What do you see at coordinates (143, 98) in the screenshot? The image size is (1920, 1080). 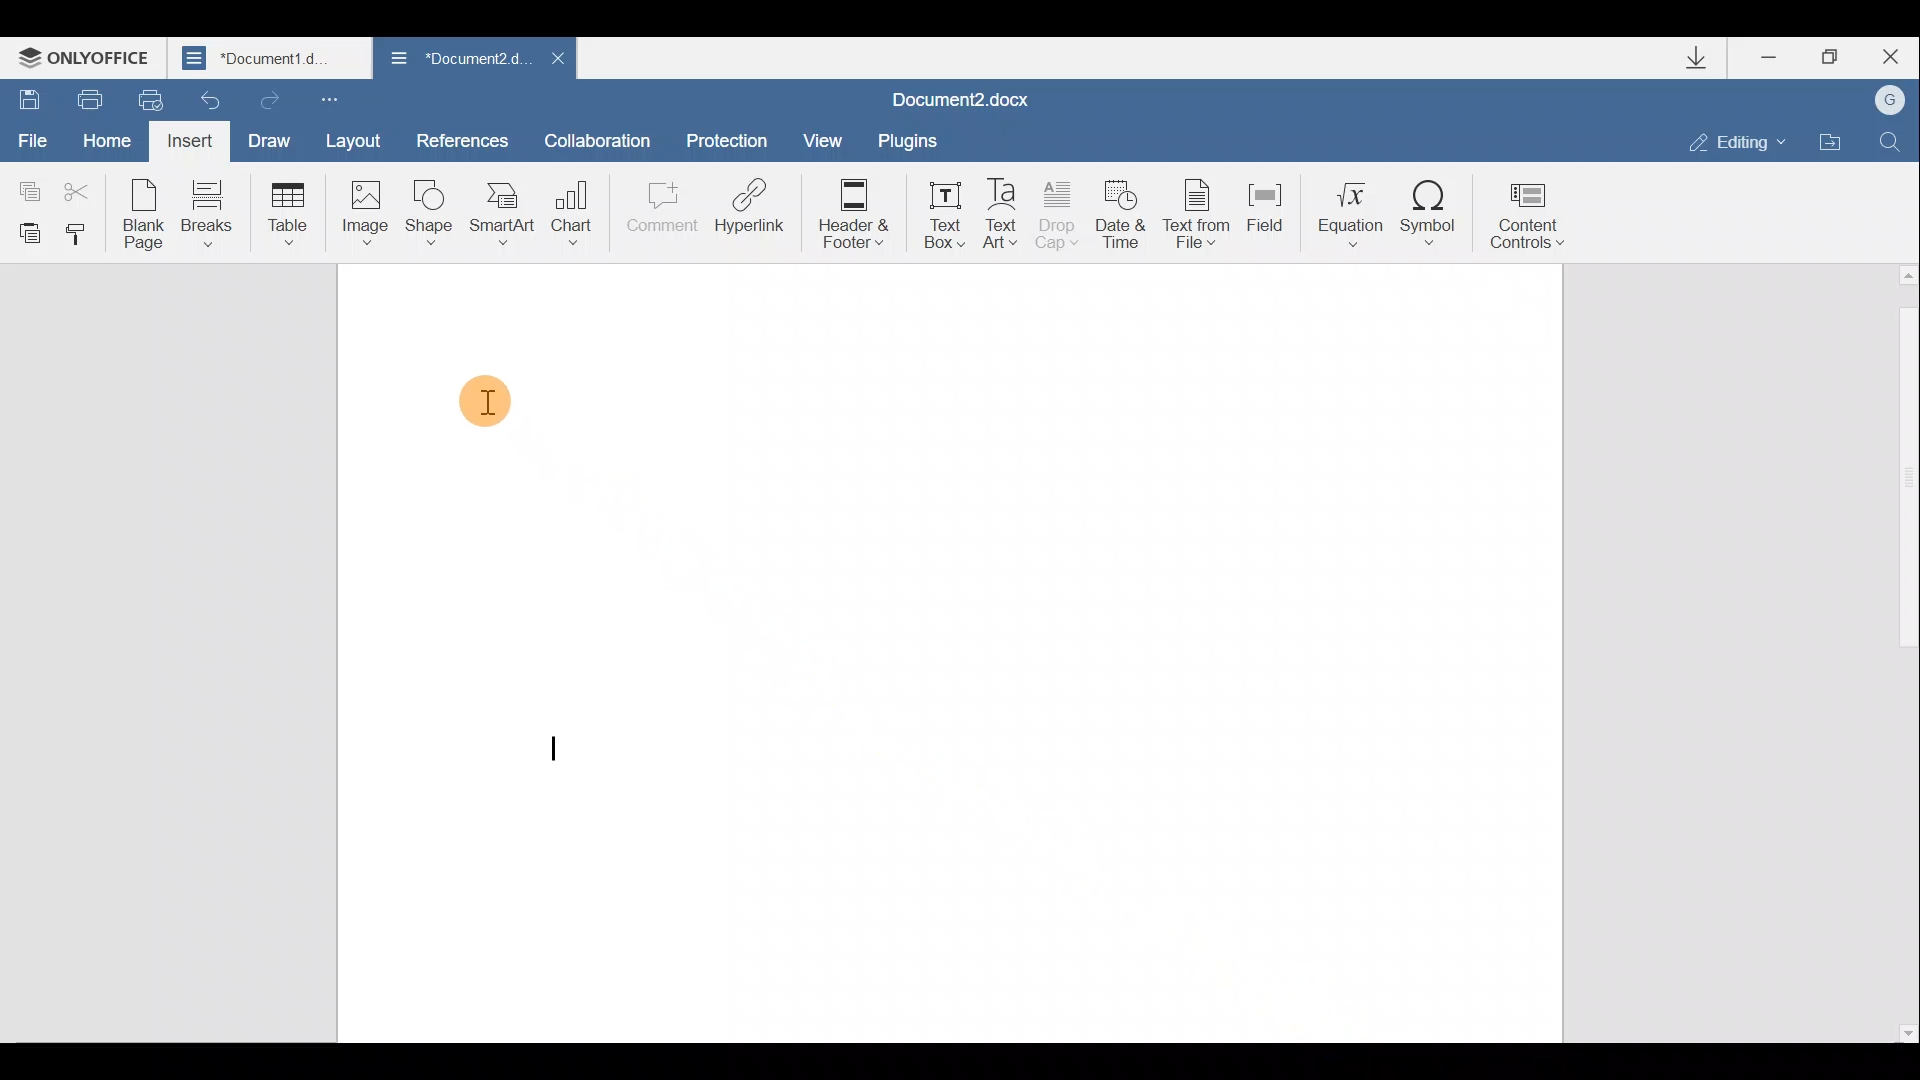 I see `Quick print` at bounding box center [143, 98].